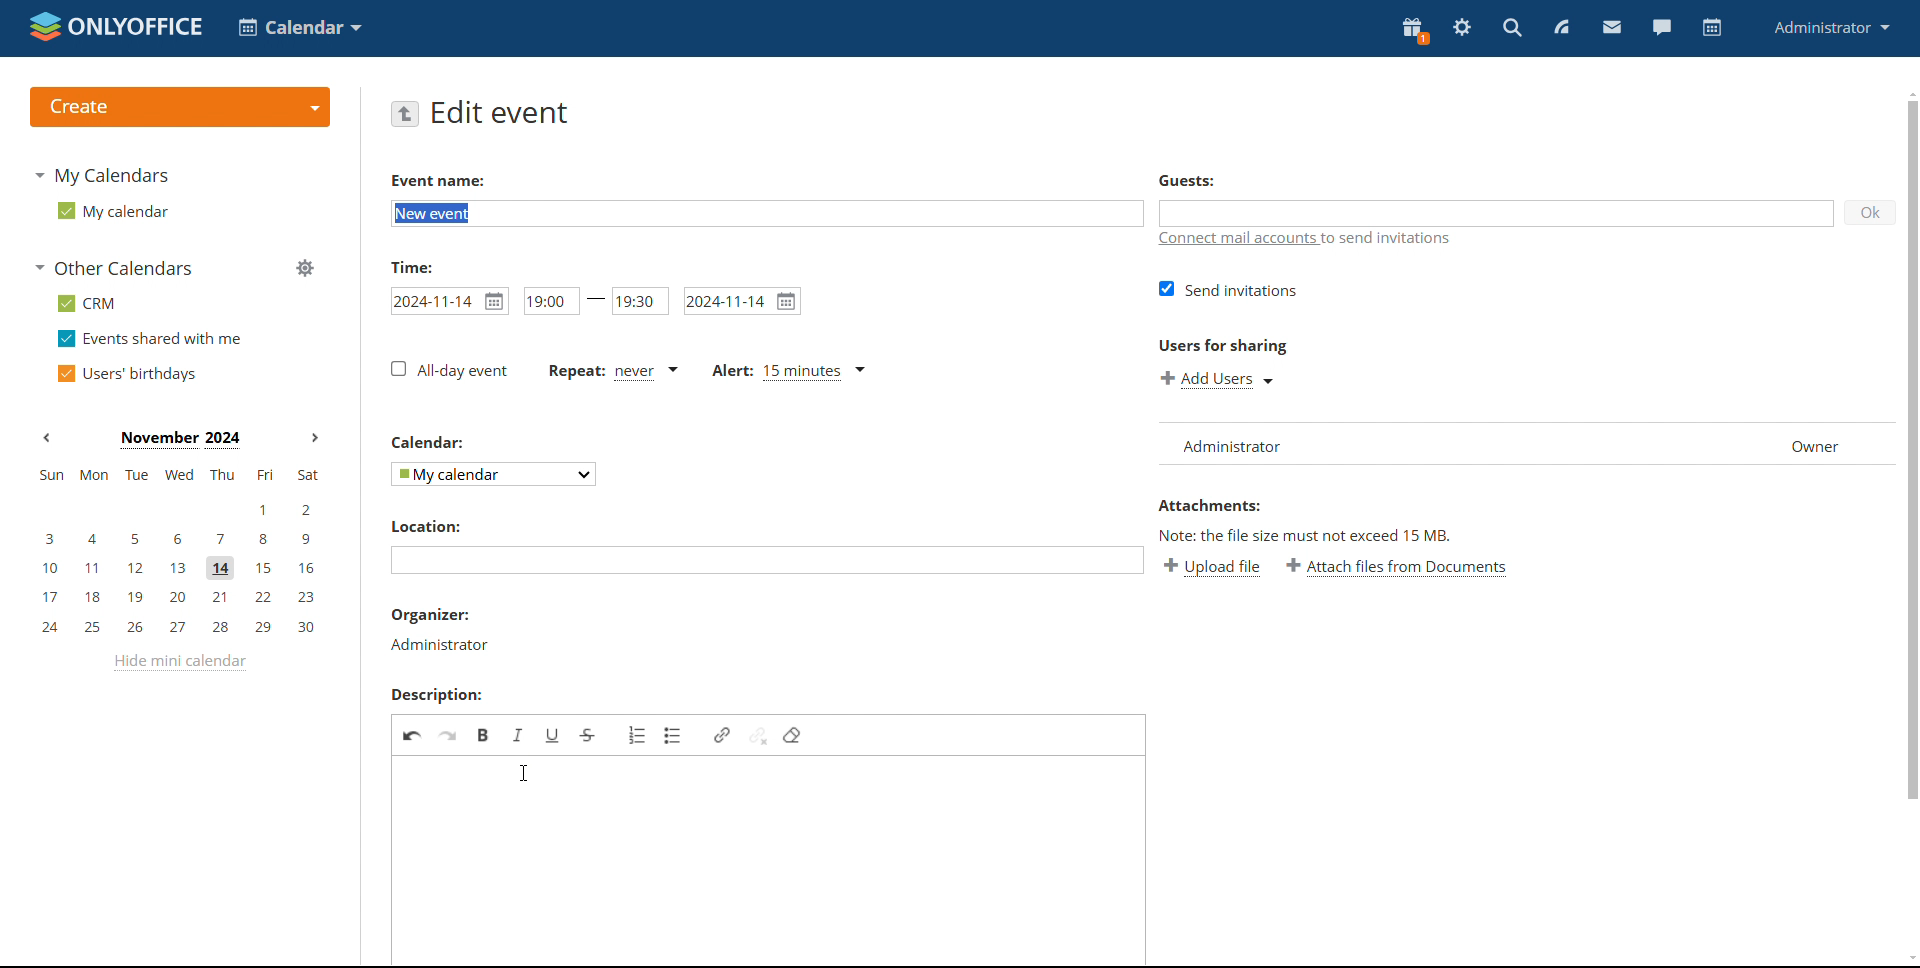 This screenshot has width=1920, height=968. I want to click on mini calendar, so click(177, 552).